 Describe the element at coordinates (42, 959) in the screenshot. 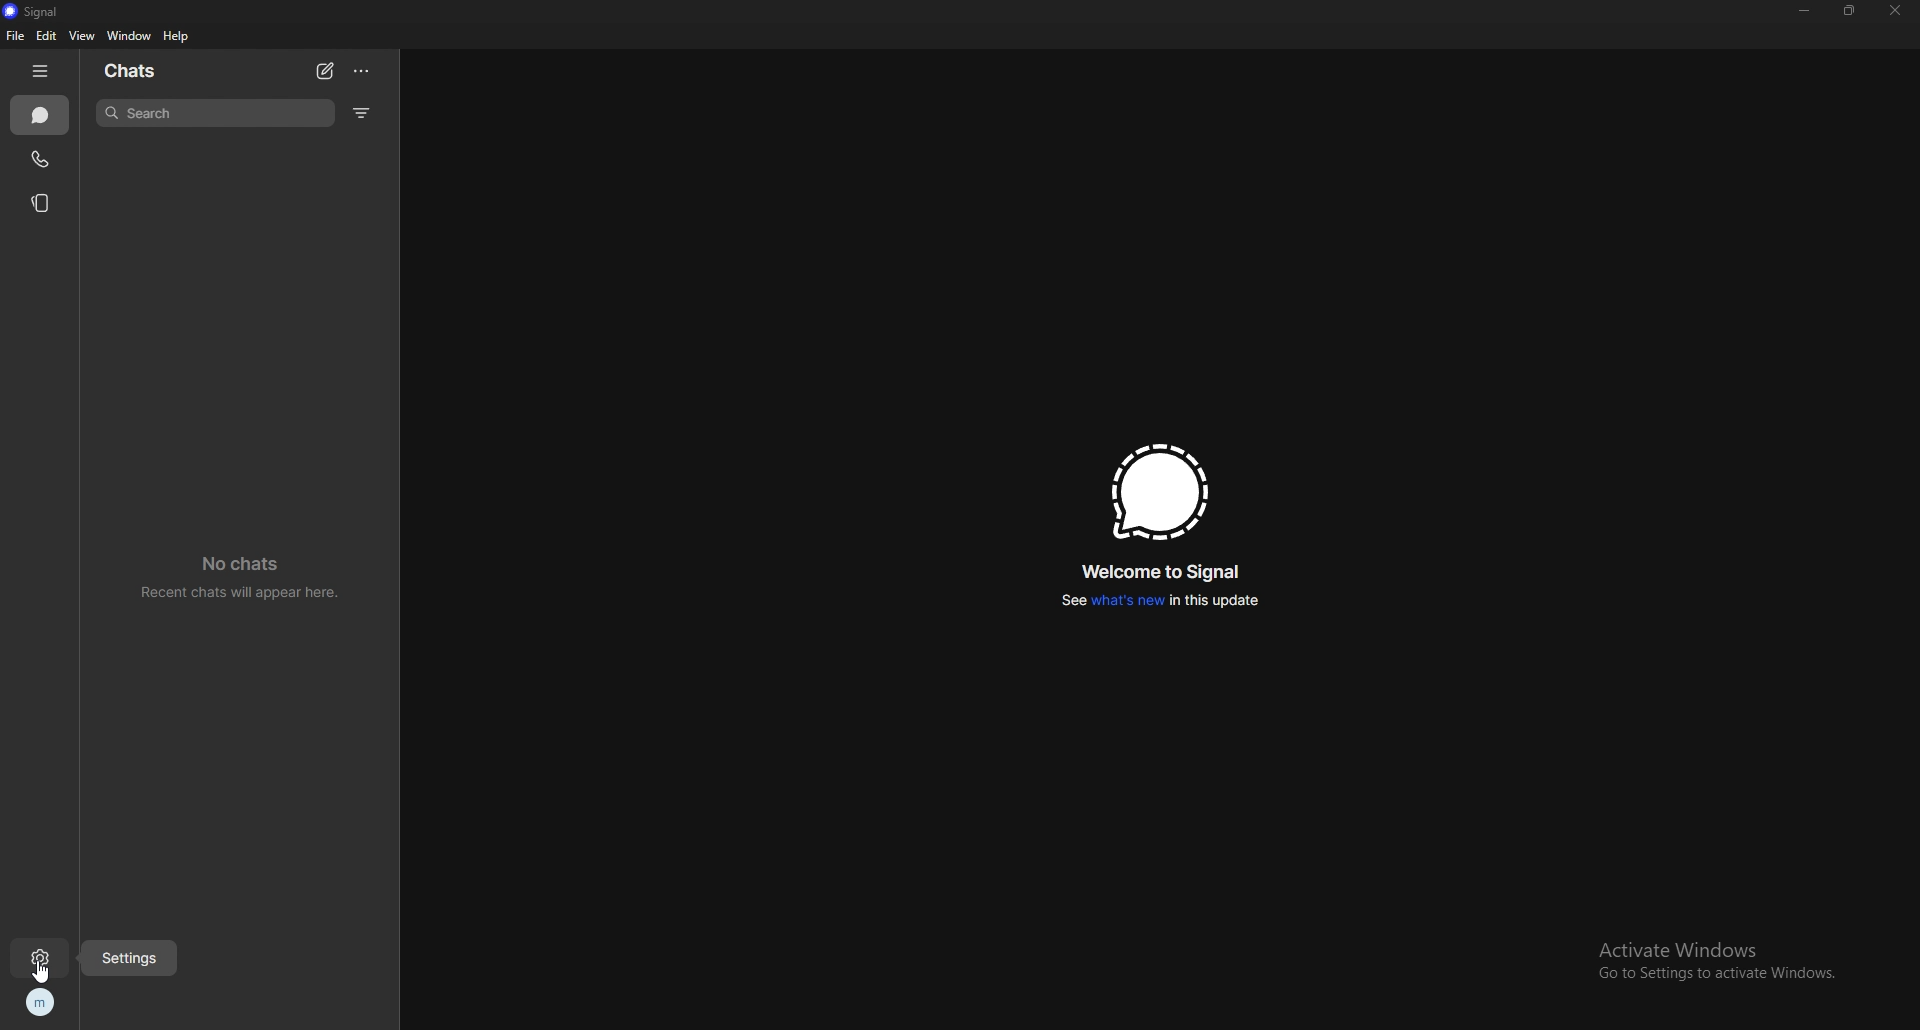

I see `settings` at that location.